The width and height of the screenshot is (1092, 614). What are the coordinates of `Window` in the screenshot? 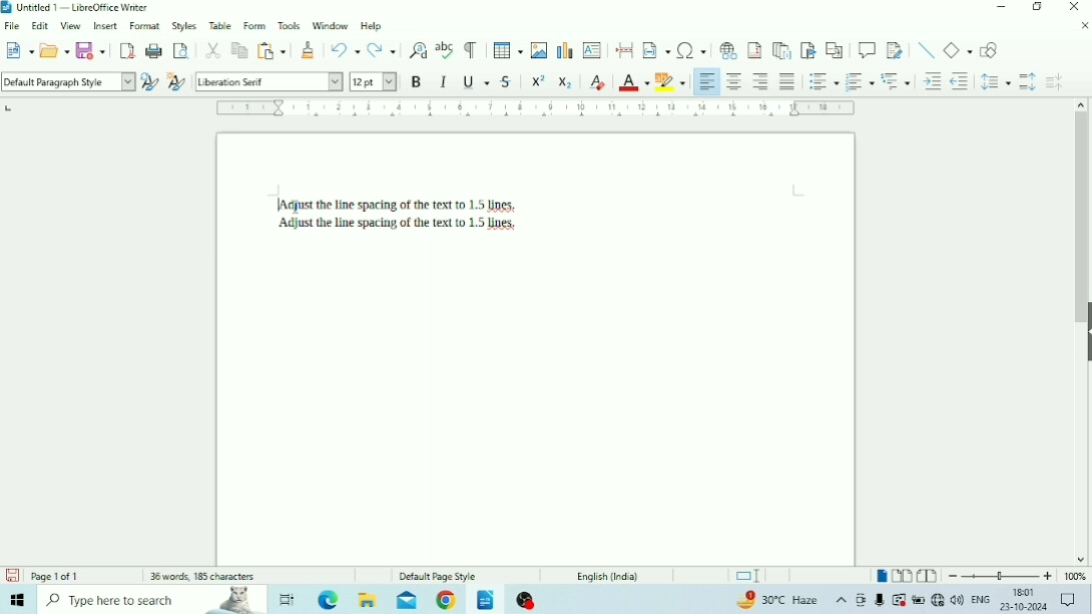 It's located at (331, 24).